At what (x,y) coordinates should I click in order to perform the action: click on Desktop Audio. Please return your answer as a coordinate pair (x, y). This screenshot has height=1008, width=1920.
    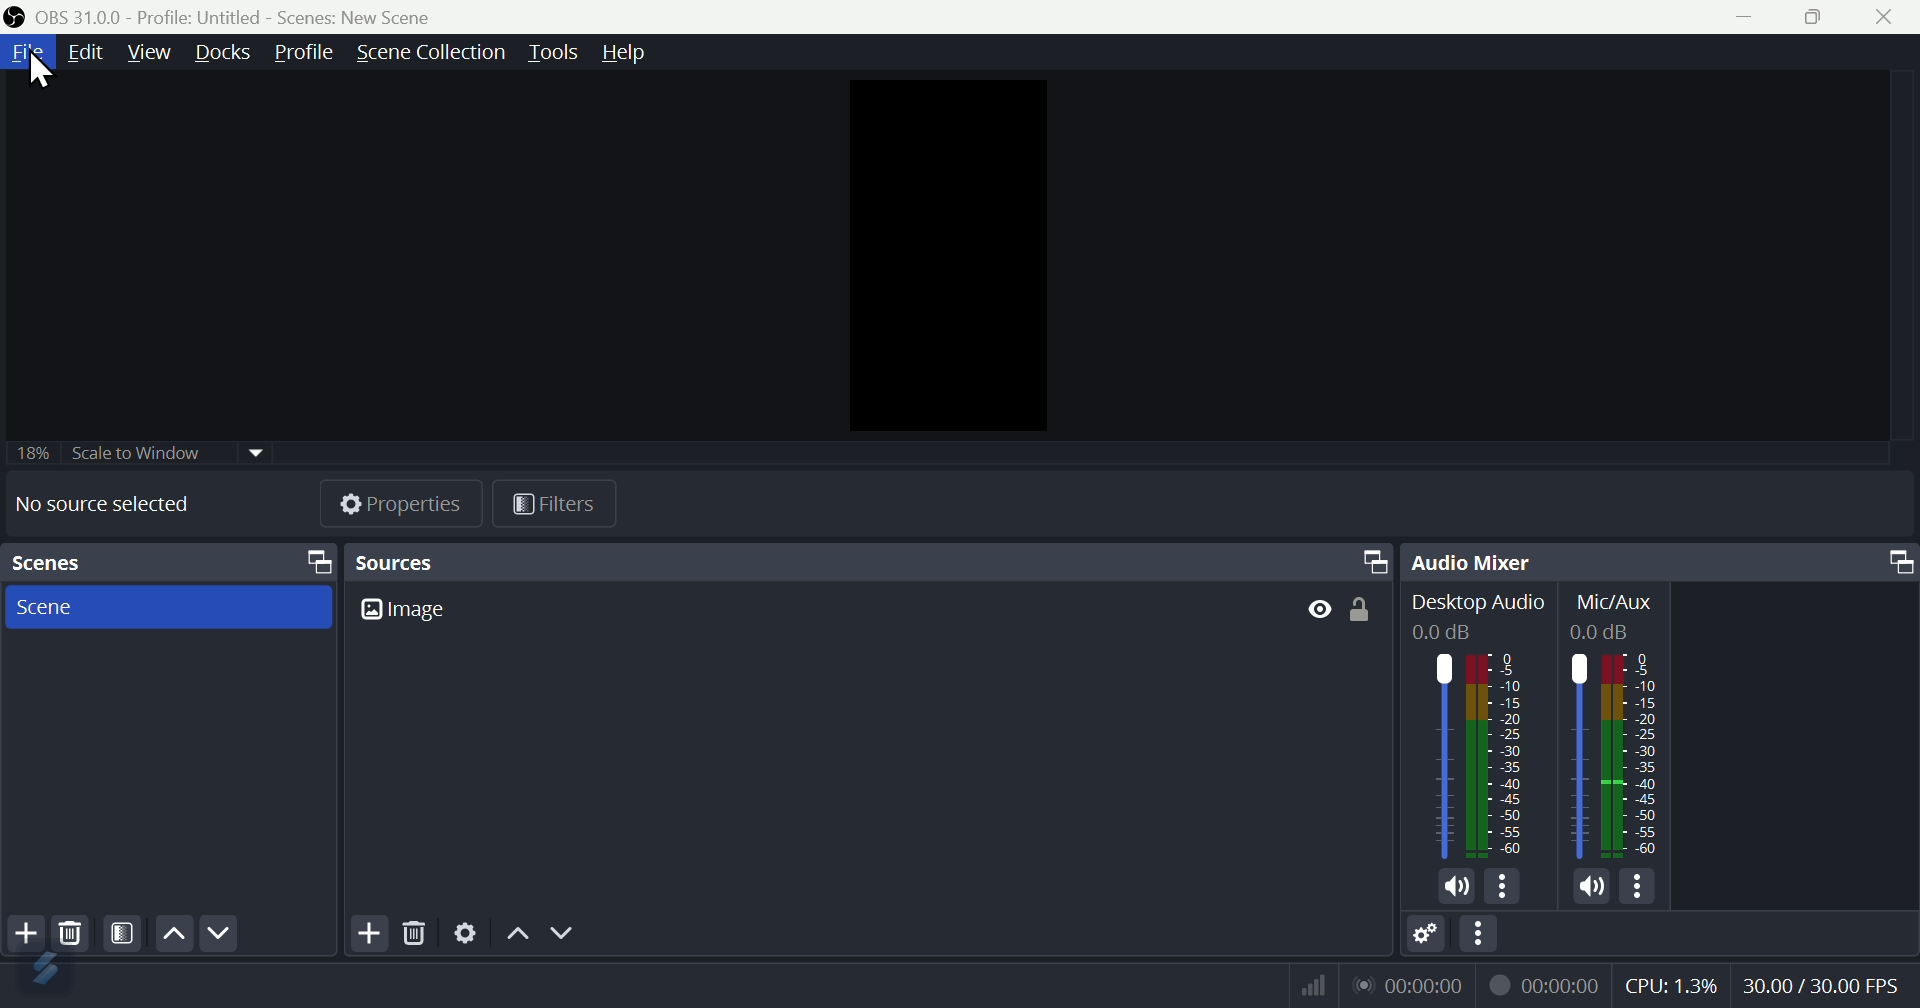
    Looking at the image, I should click on (1482, 612).